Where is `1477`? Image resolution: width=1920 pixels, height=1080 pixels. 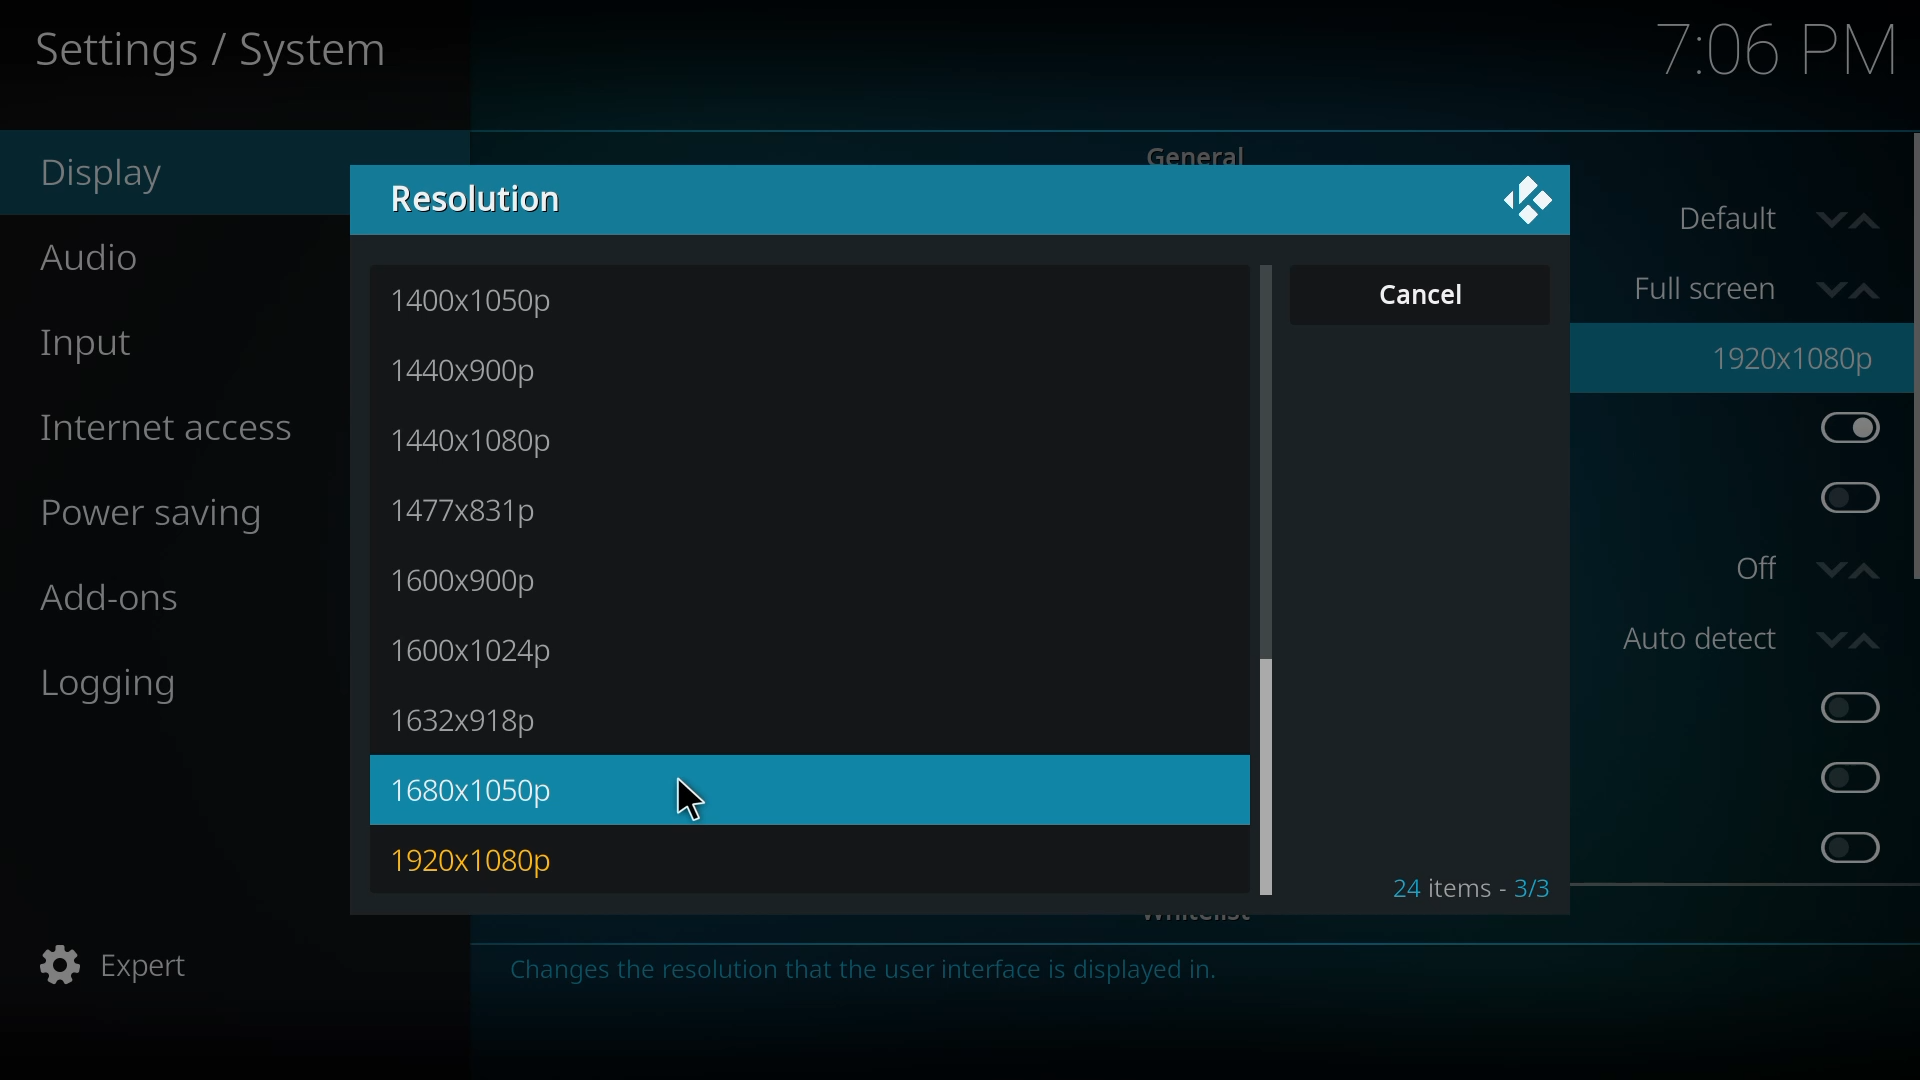 1477 is located at coordinates (481, 512).